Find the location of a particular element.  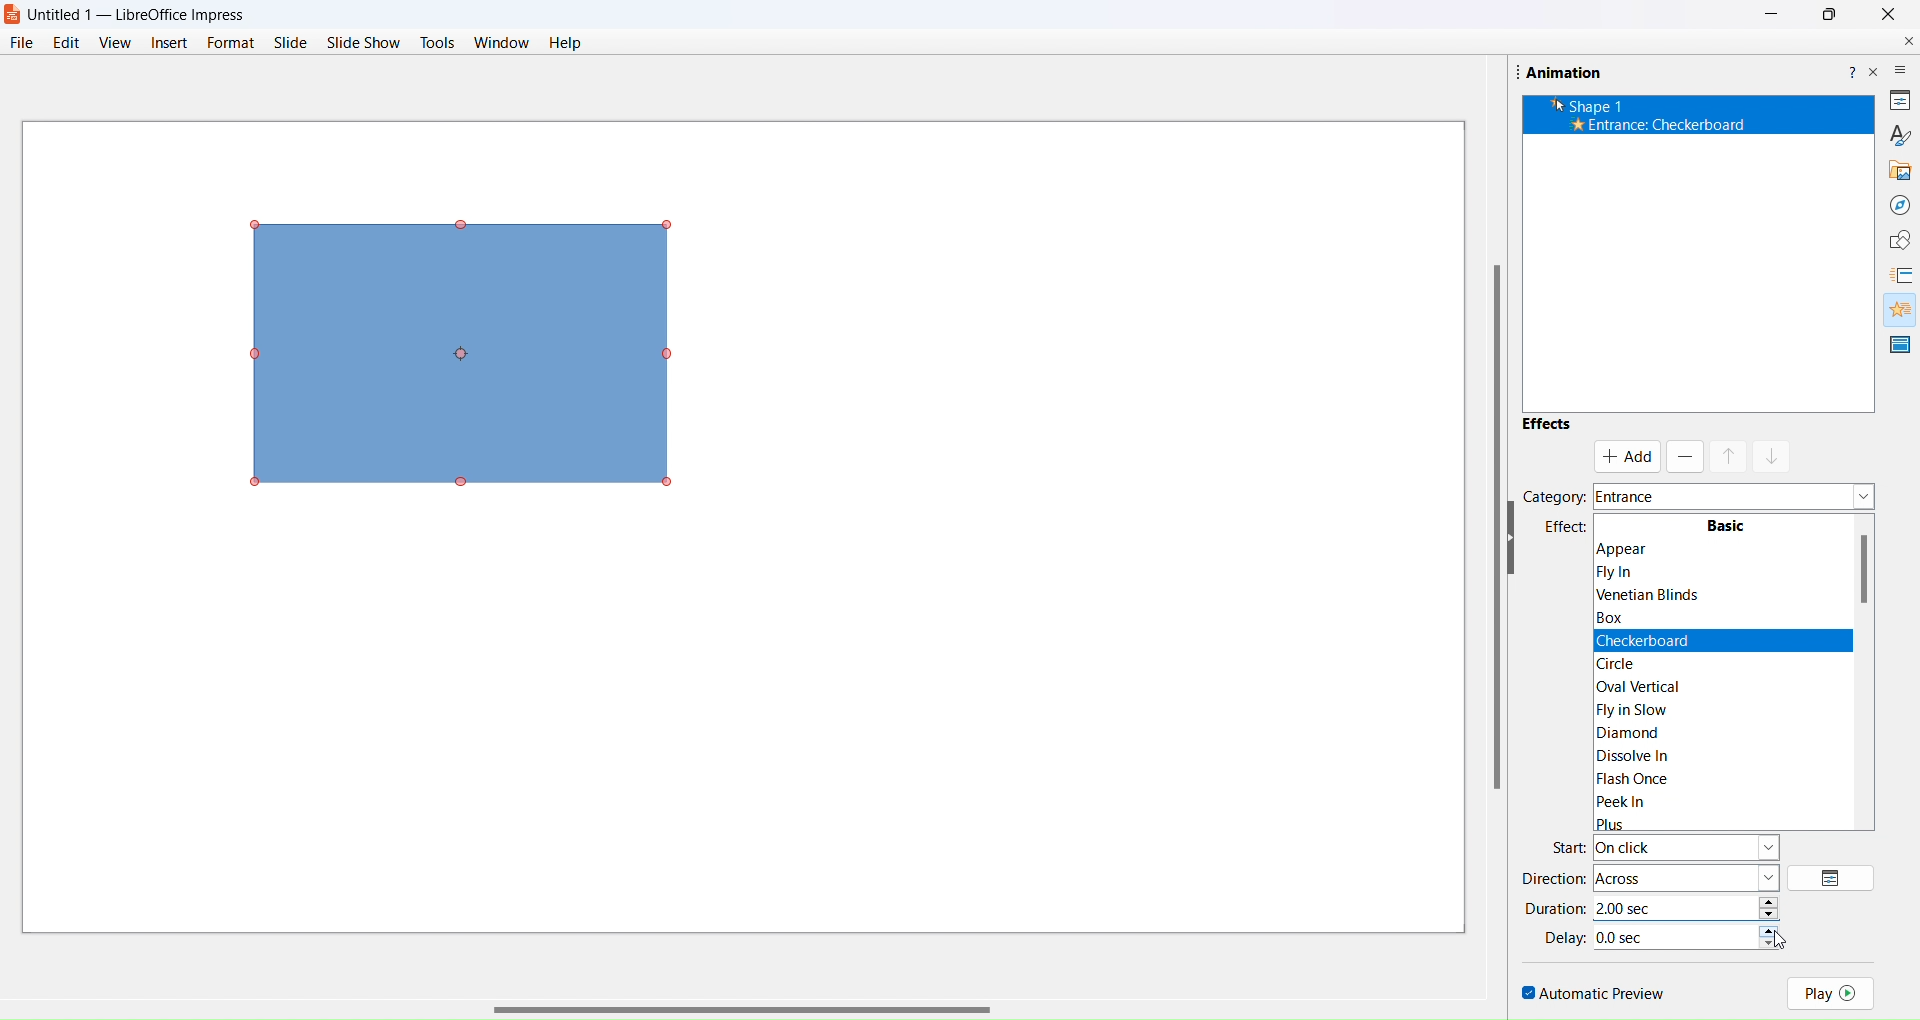

remove is located at coordinates (1684, 458).